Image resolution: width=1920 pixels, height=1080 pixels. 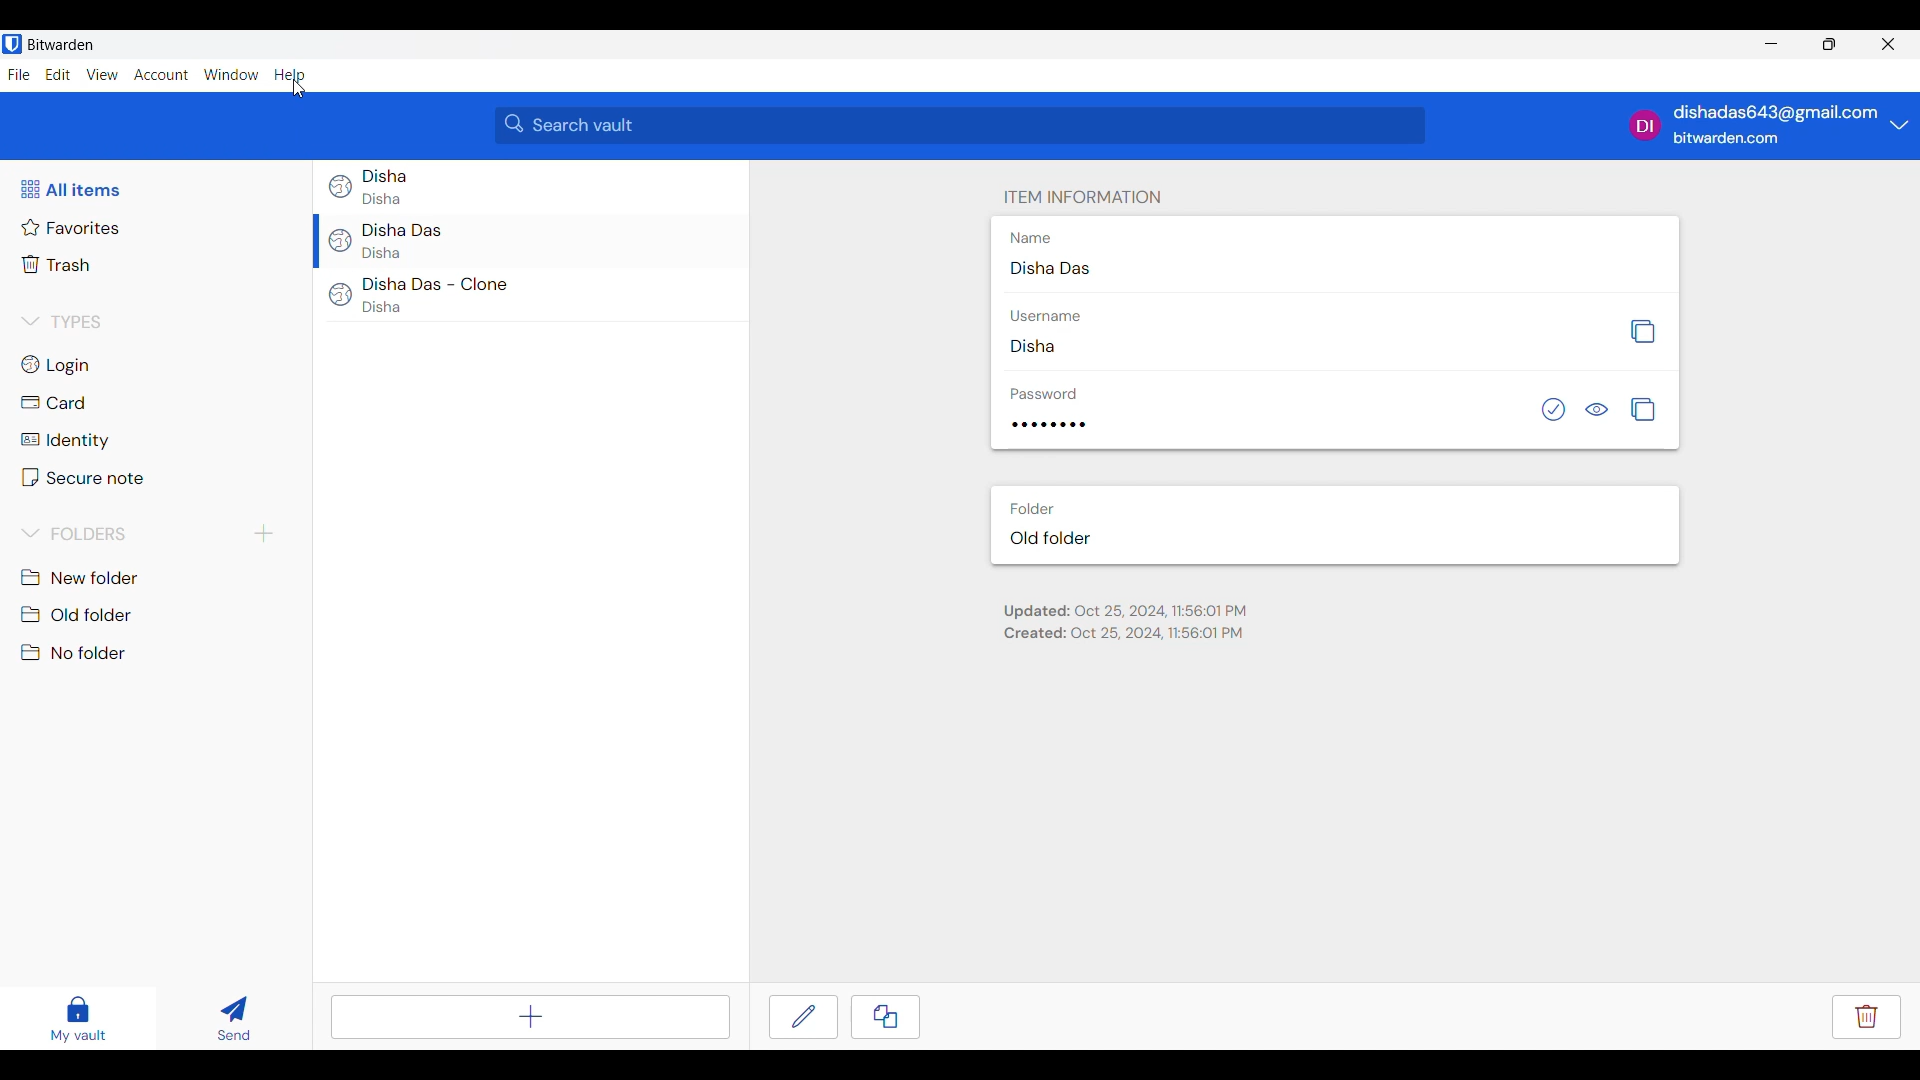 What do you see at coordinates (341, 241) in the screenshot?
I see `Item logo` at bounding box center [341, 241].